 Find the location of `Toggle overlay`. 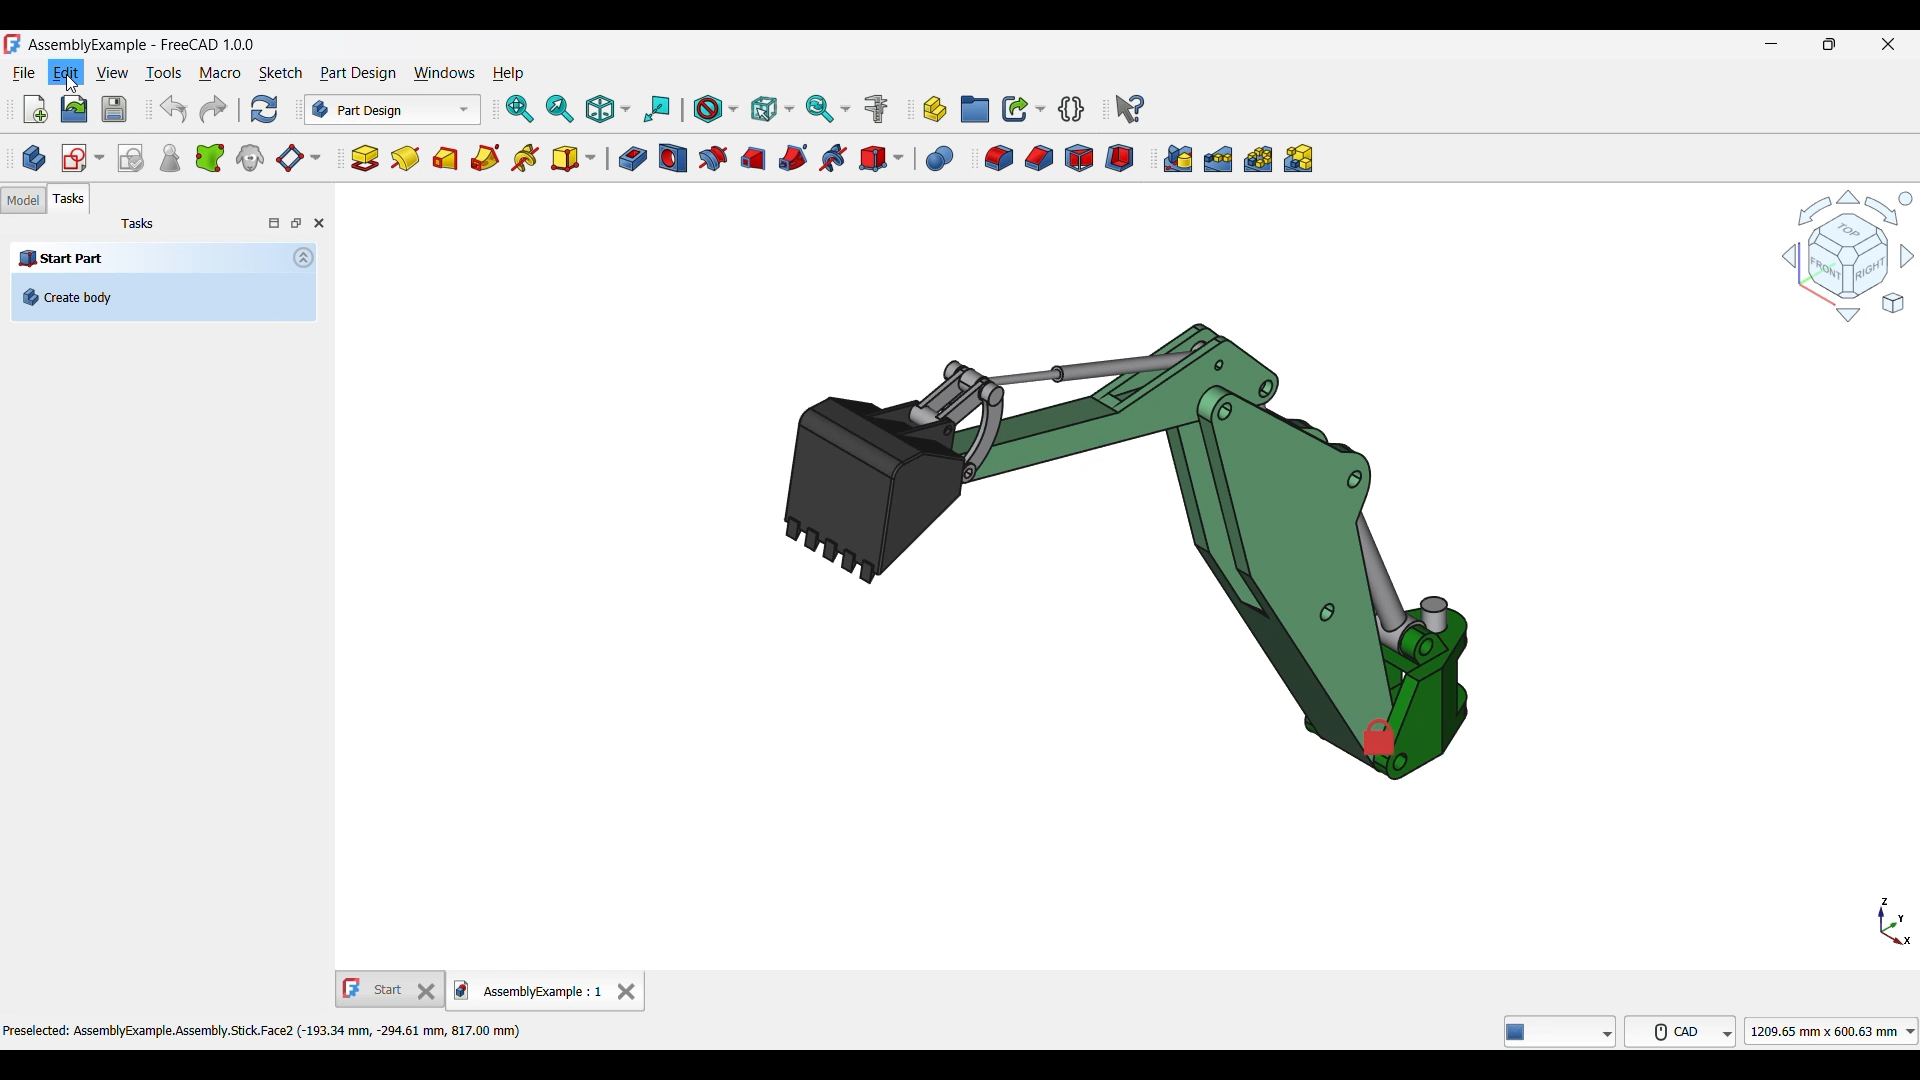

Toggle overlay is located at coordinates (274, 223).